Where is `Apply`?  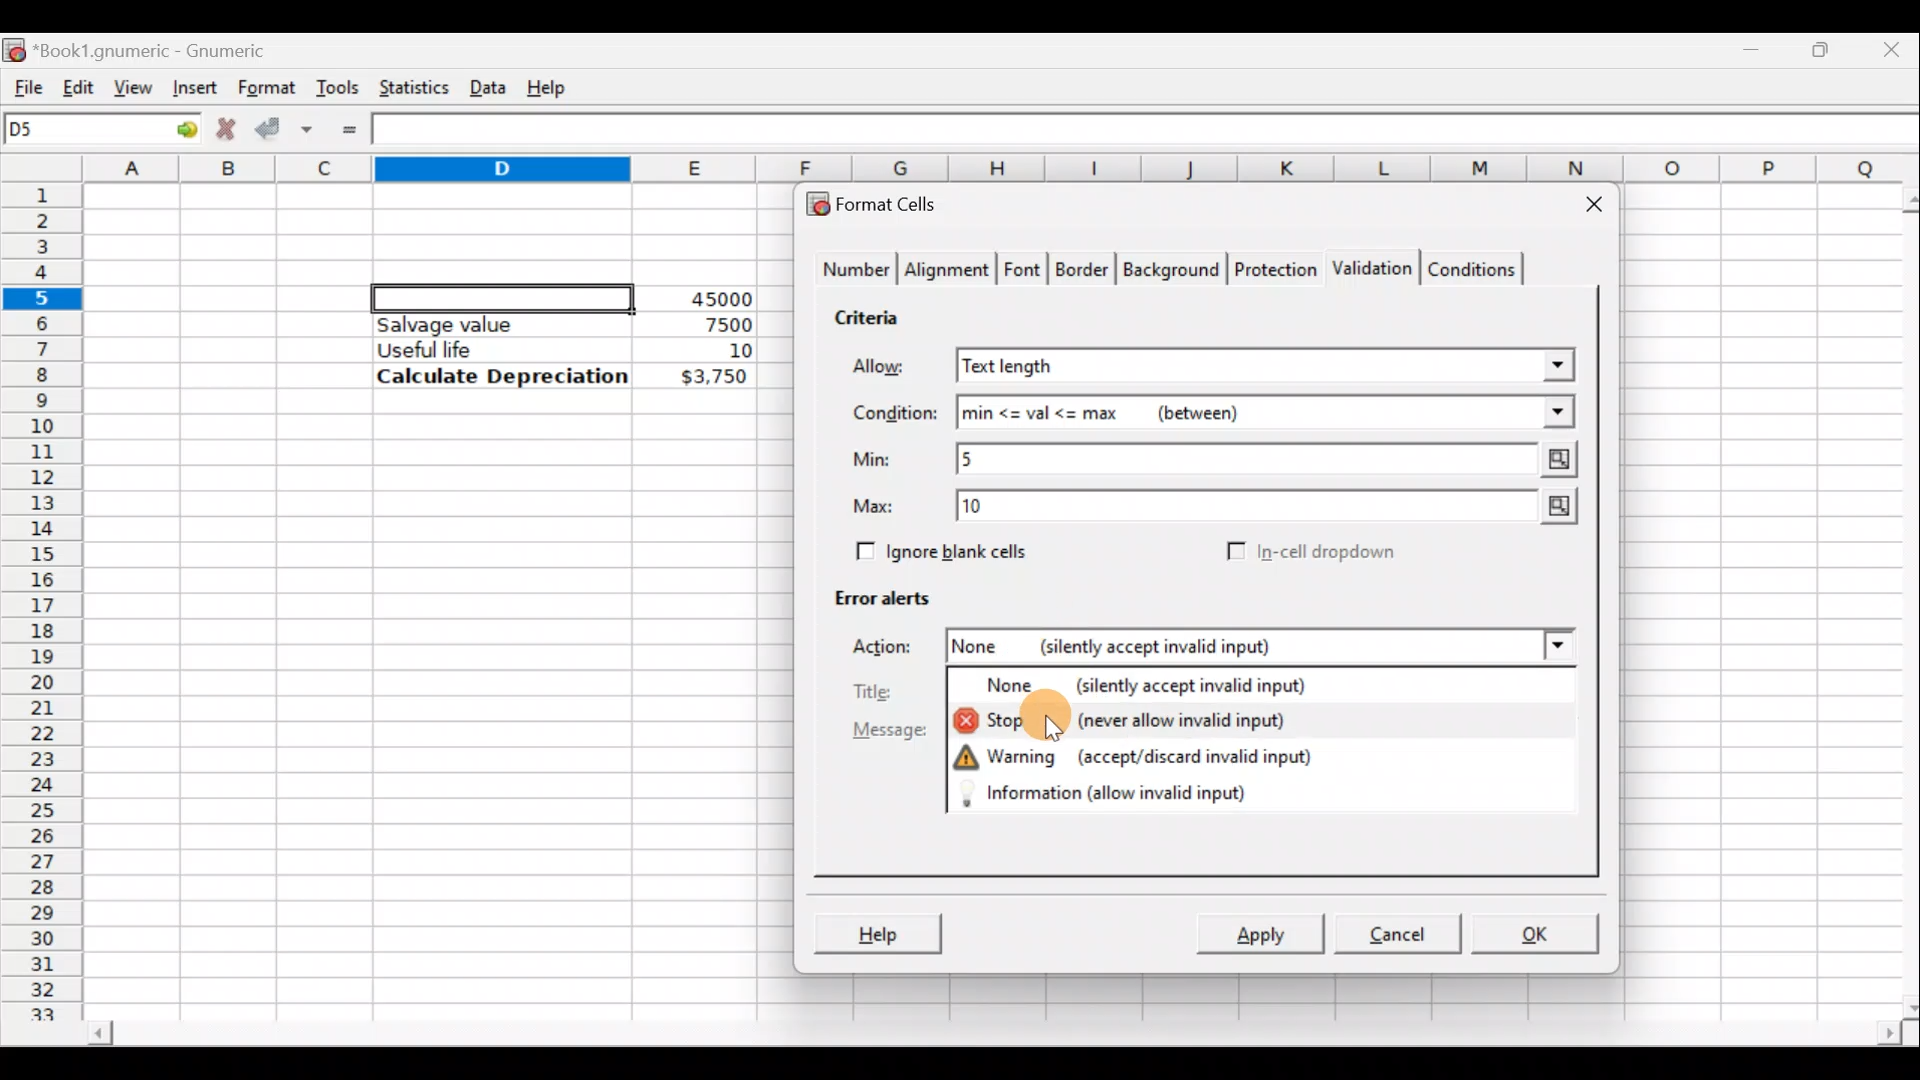
Apply is located at coordinates (1268, 932).